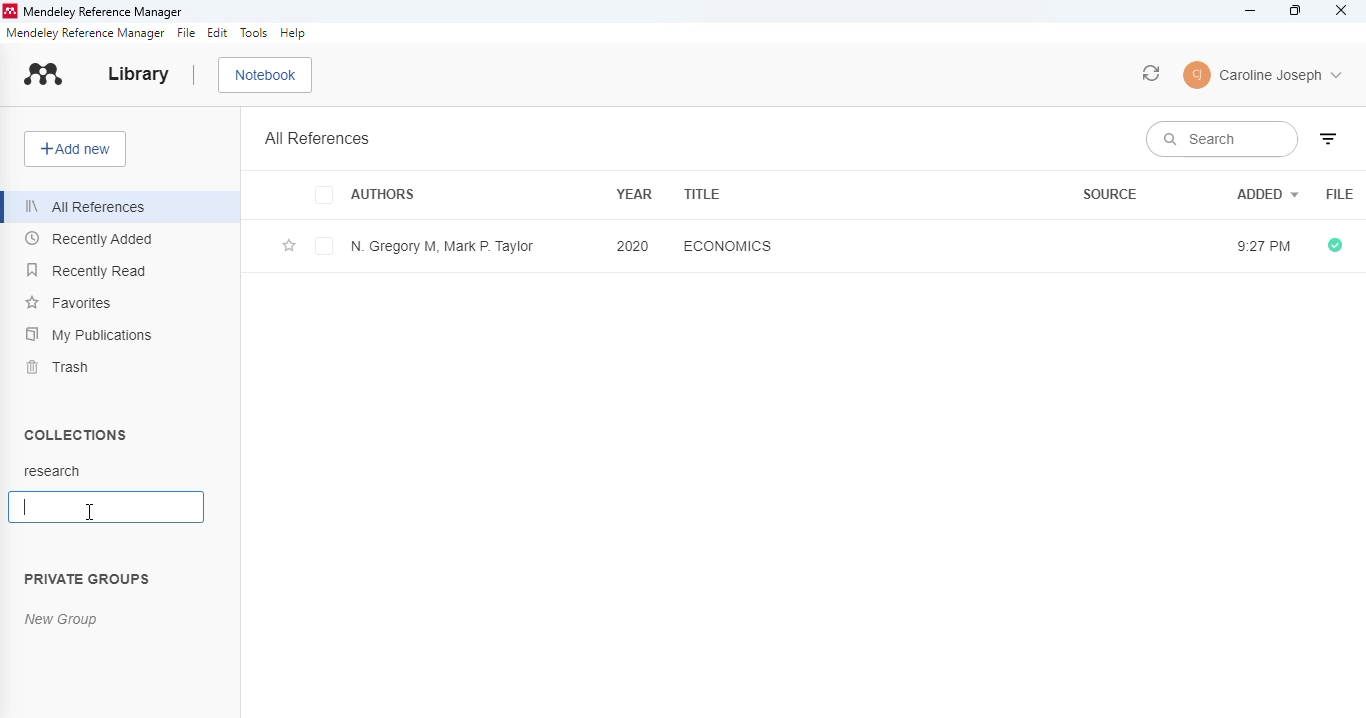  I want to click on new group, so click(62, 620).